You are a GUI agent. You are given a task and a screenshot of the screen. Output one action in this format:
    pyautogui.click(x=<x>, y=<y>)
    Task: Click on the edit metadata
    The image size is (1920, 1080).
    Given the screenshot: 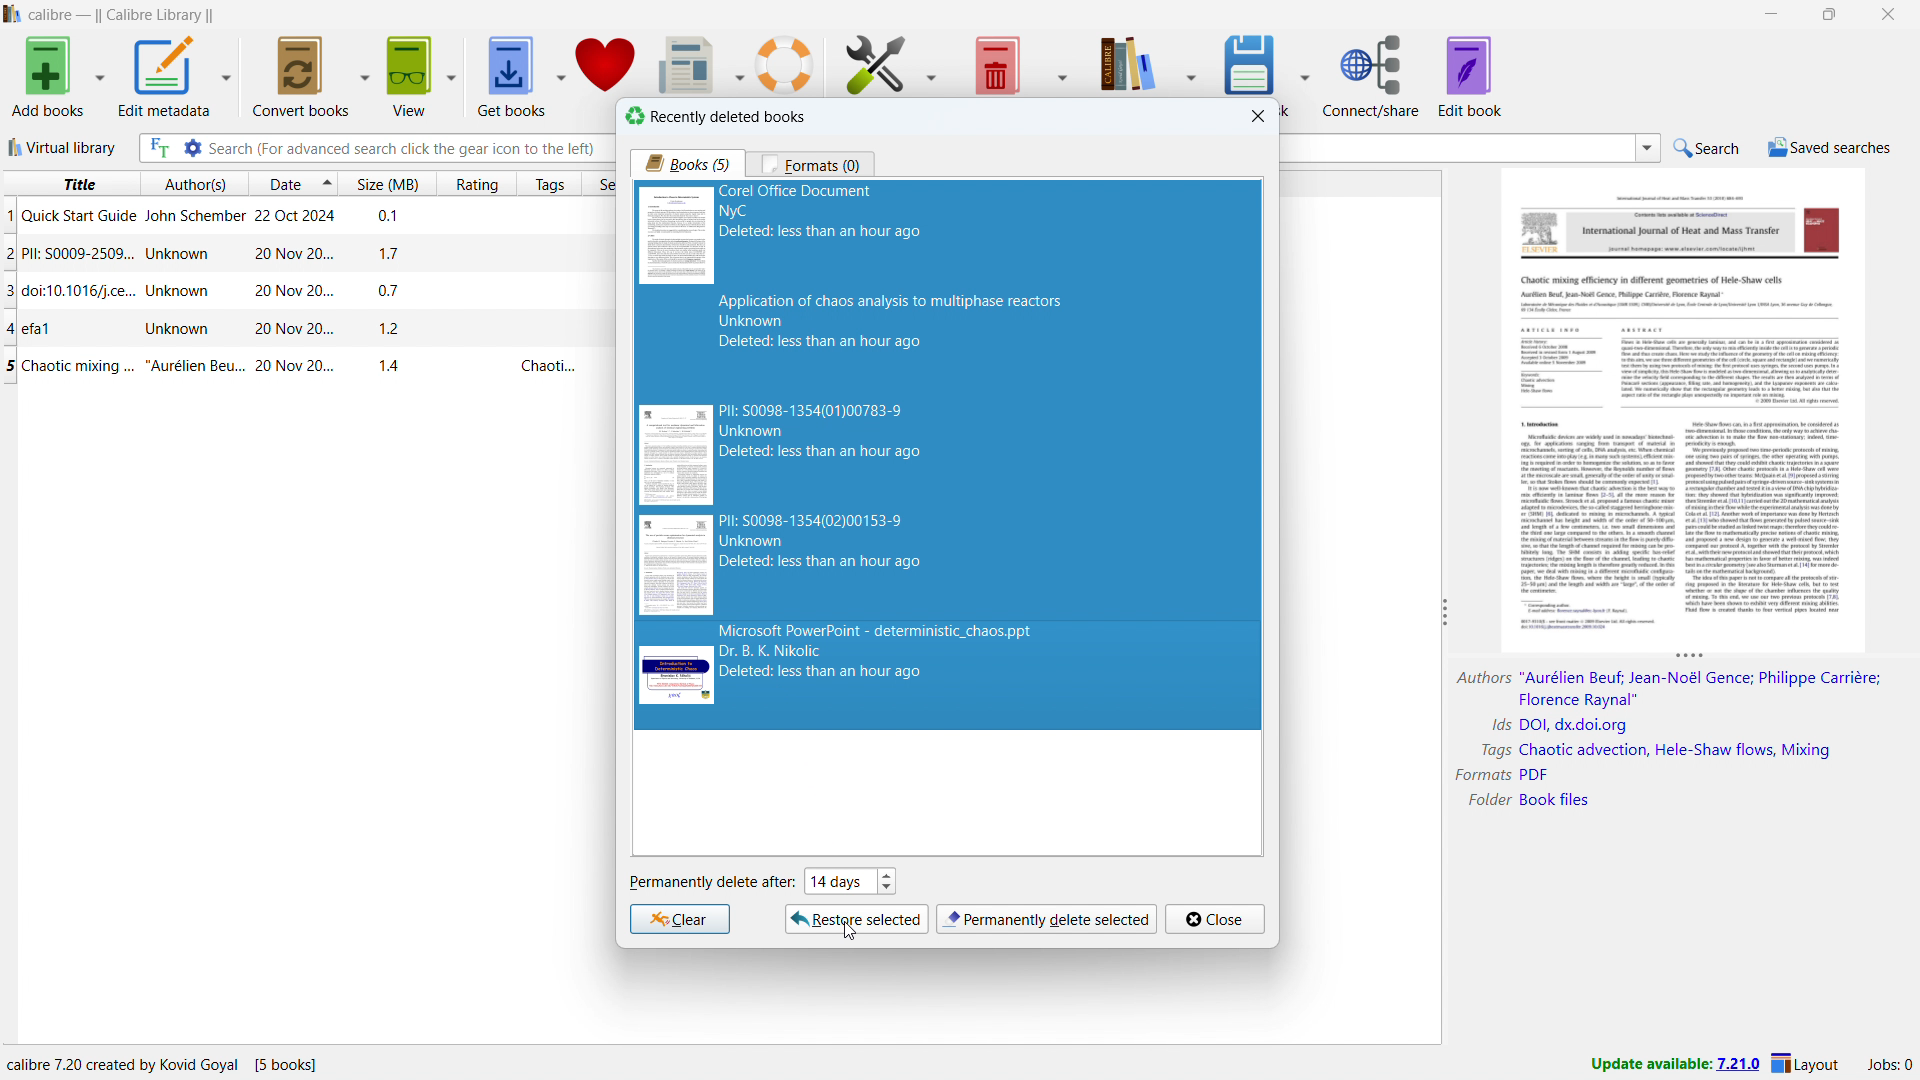 What is the action you would take?
    pyautogui.click(x=164, y=77)
    